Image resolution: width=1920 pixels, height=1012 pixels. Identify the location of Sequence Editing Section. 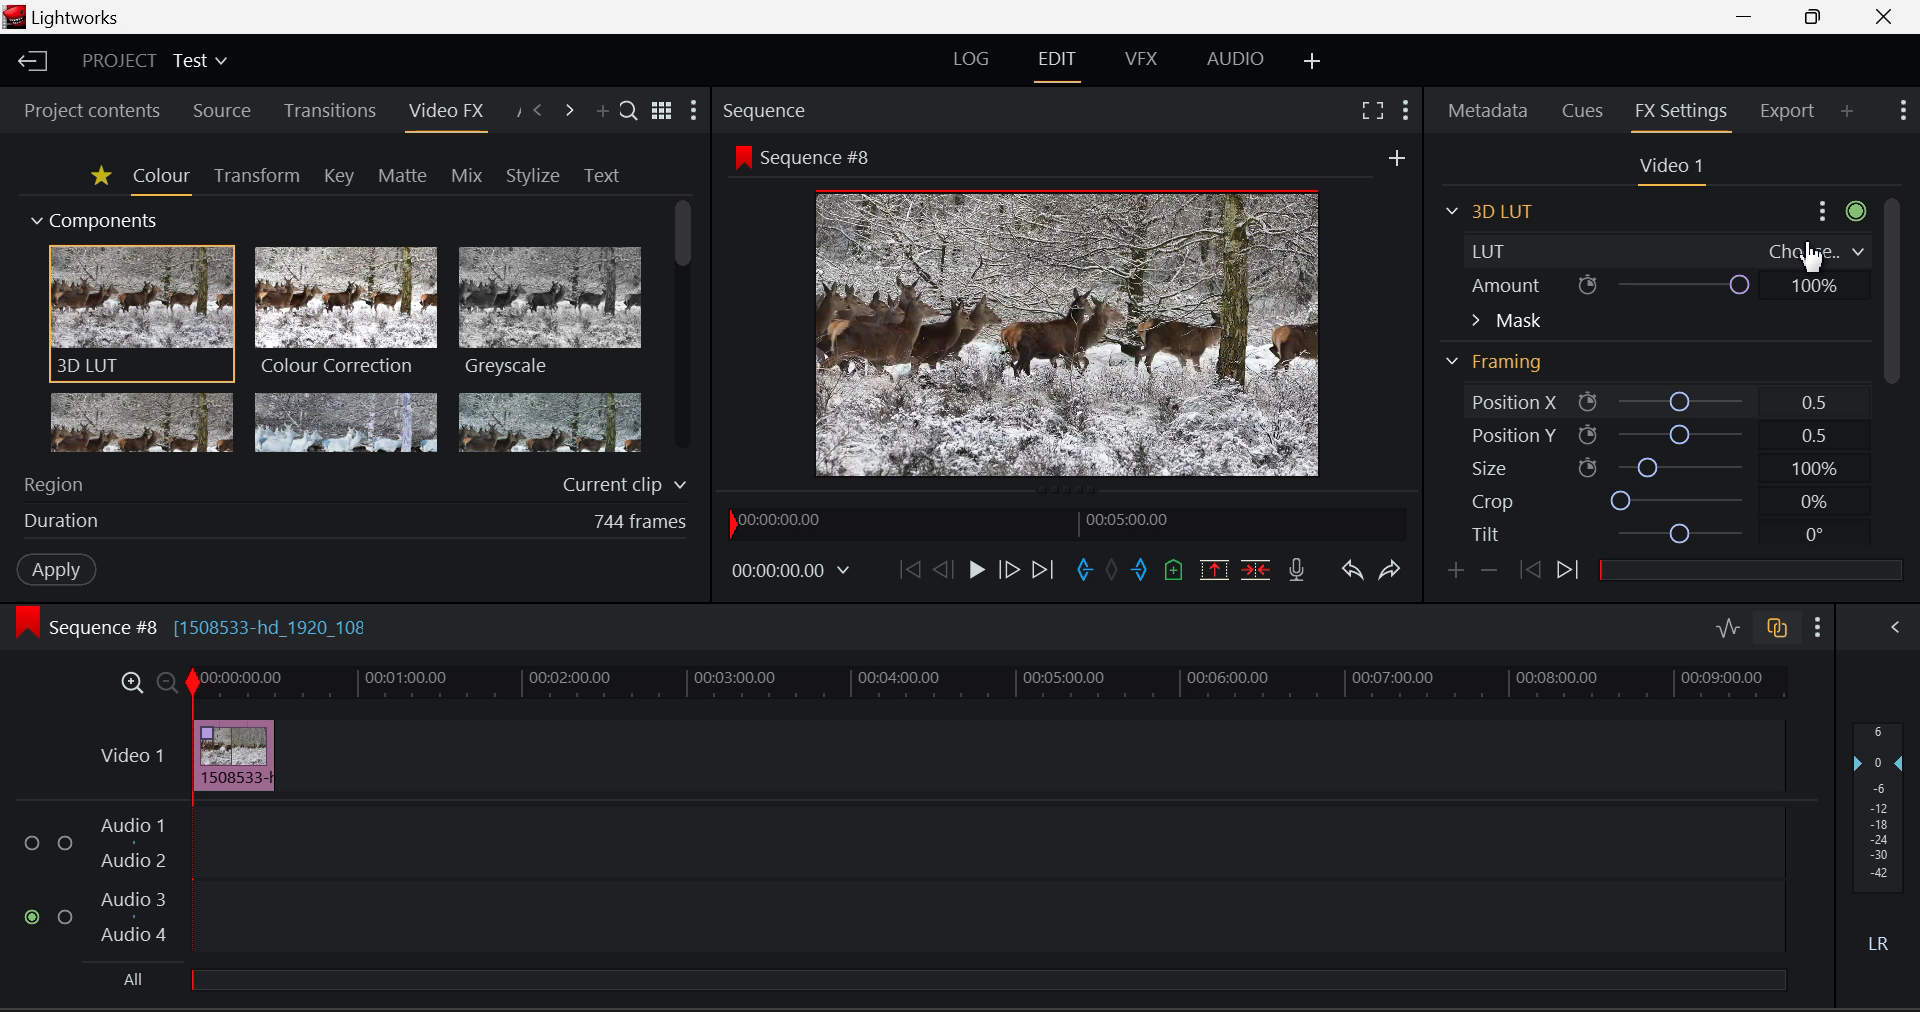
(200, 628).